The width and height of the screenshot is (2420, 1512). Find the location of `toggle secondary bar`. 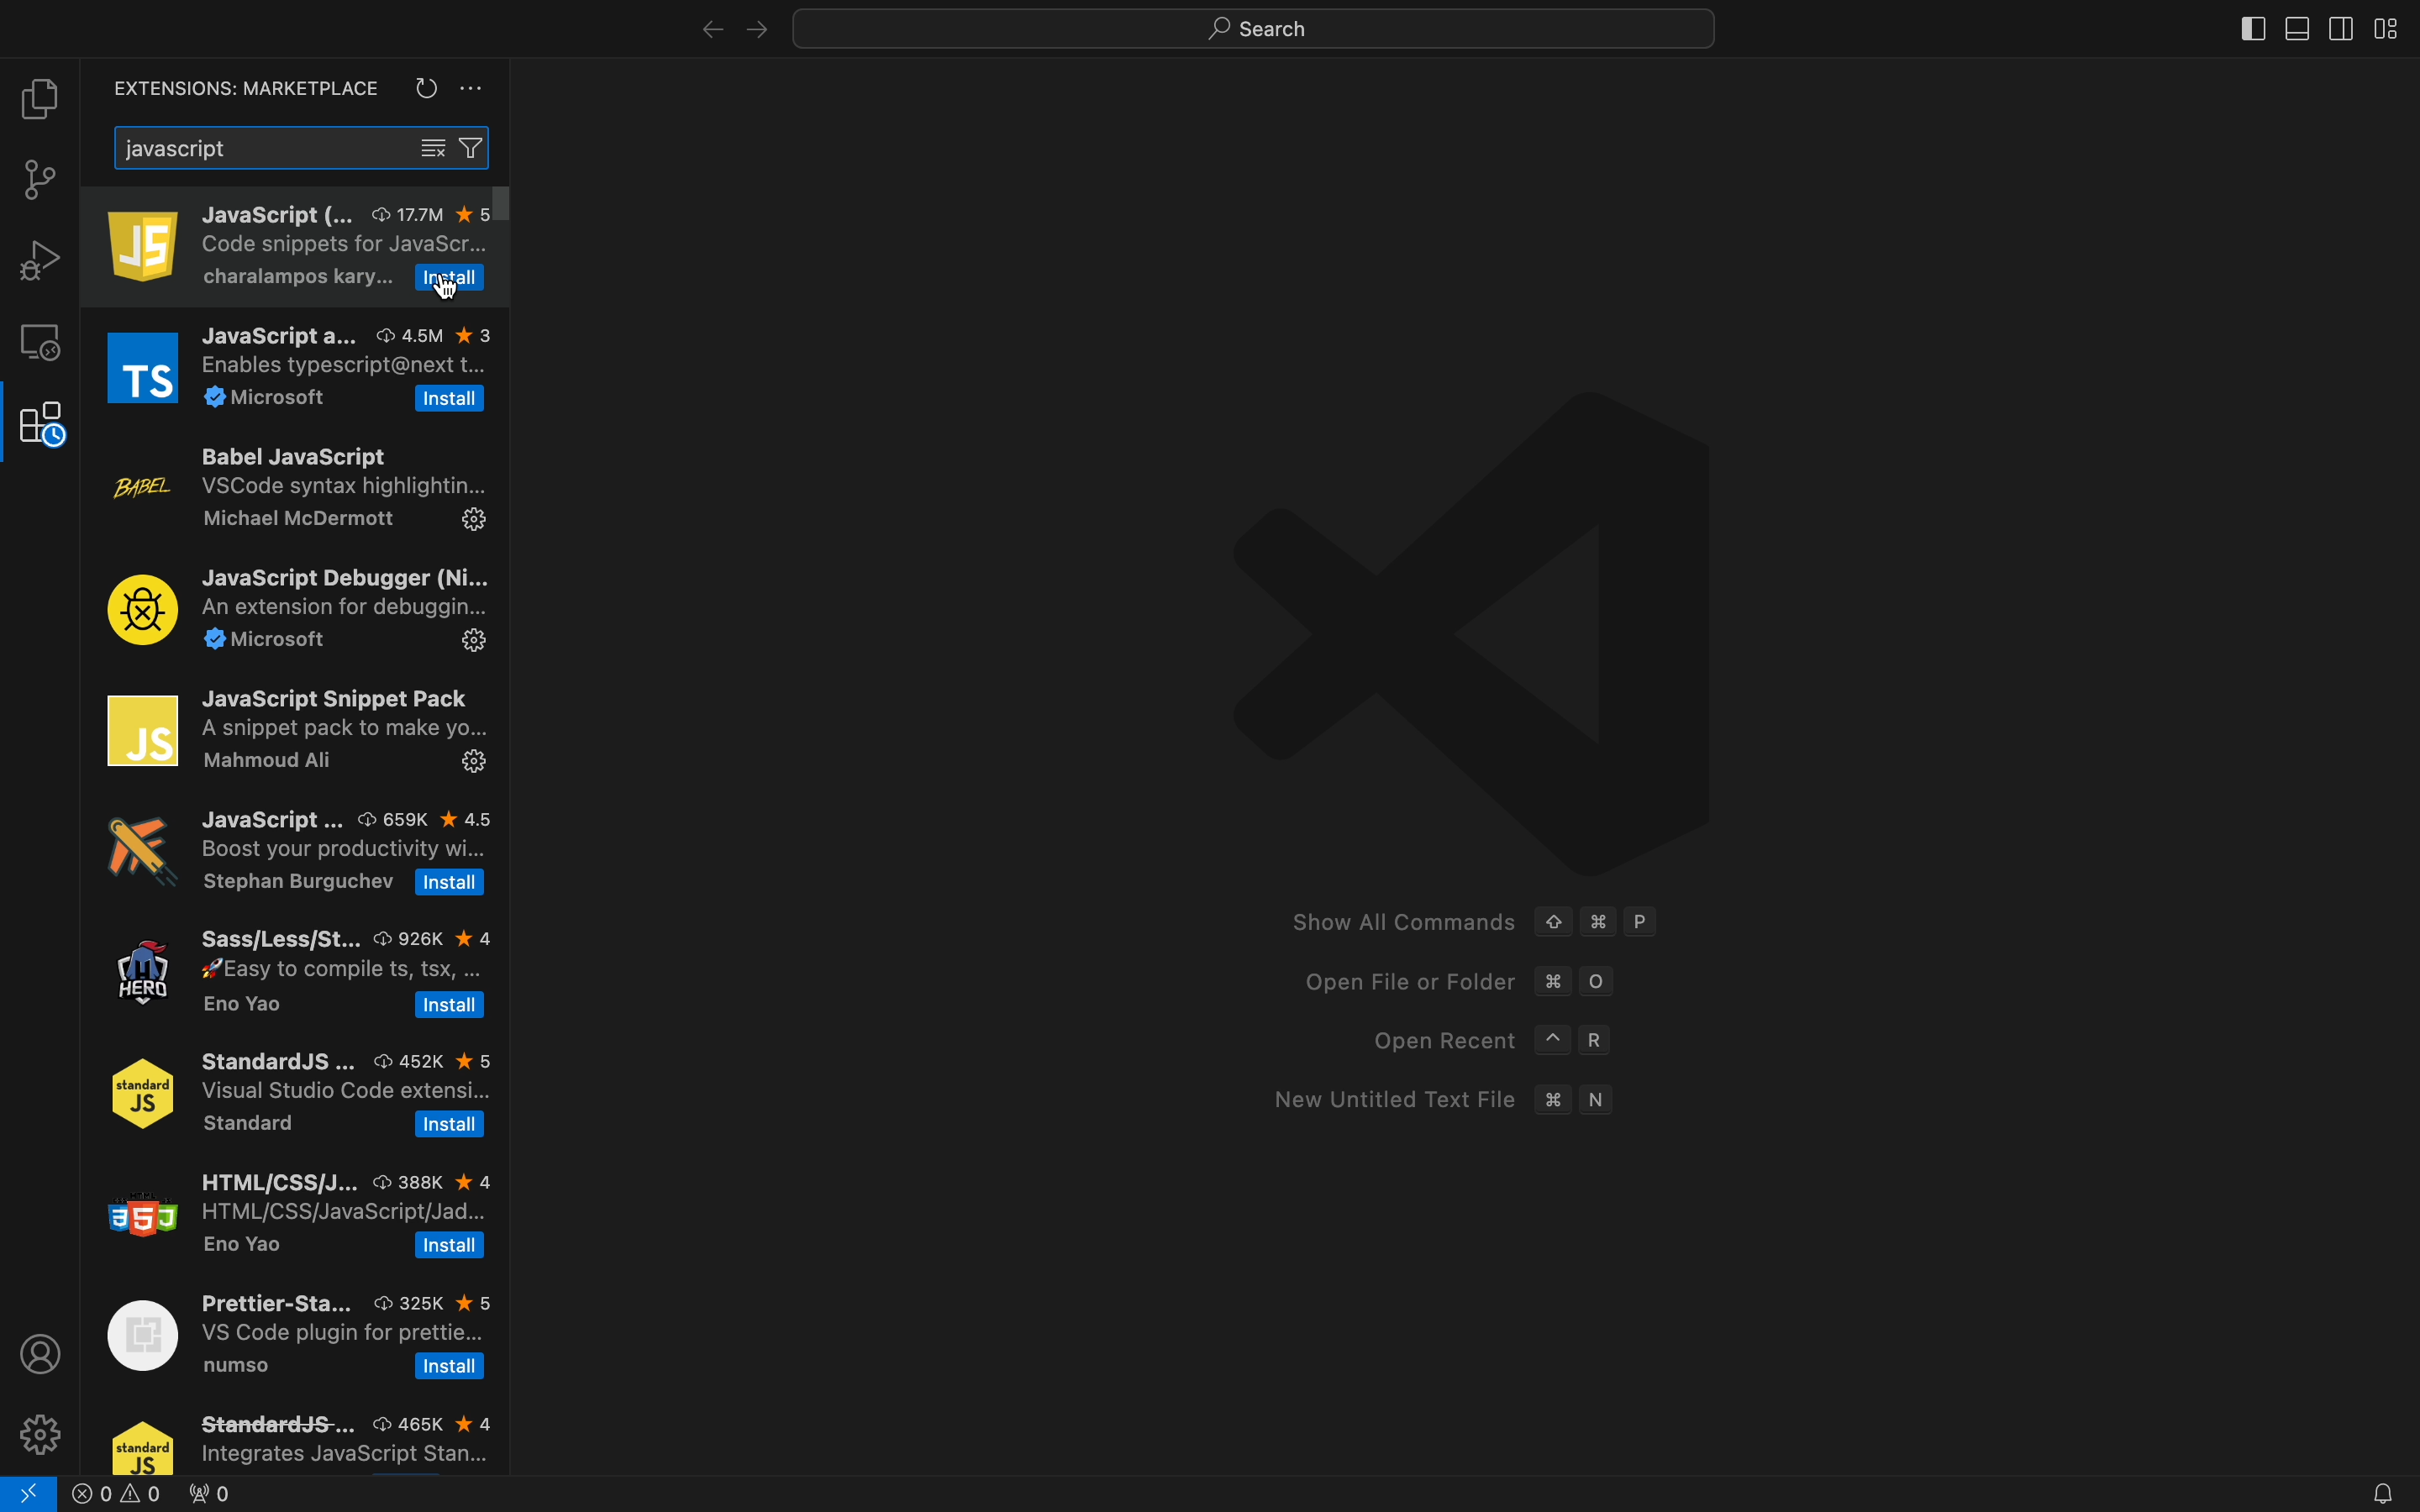

toggle secondary bar is located at coordinates (2339, 25).